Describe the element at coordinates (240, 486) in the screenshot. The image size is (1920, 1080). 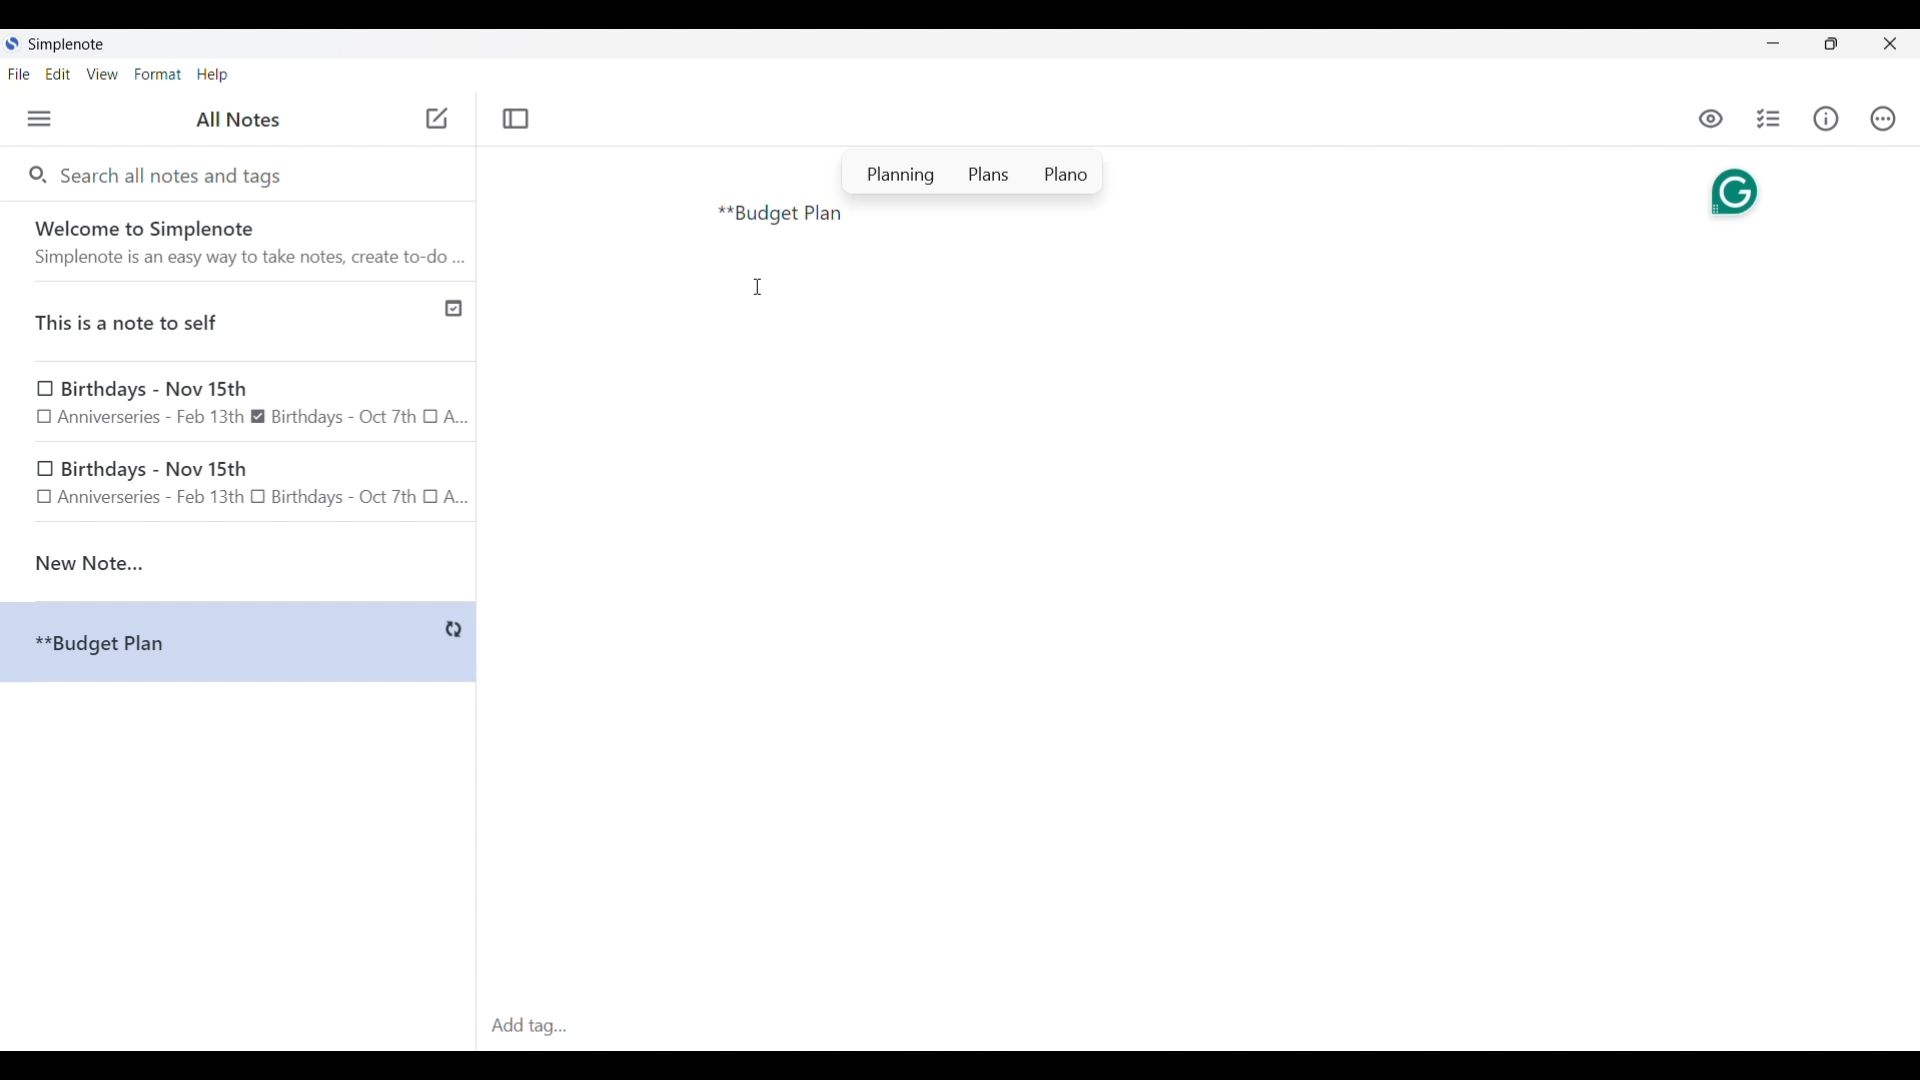
I see `birthday note` at that location.